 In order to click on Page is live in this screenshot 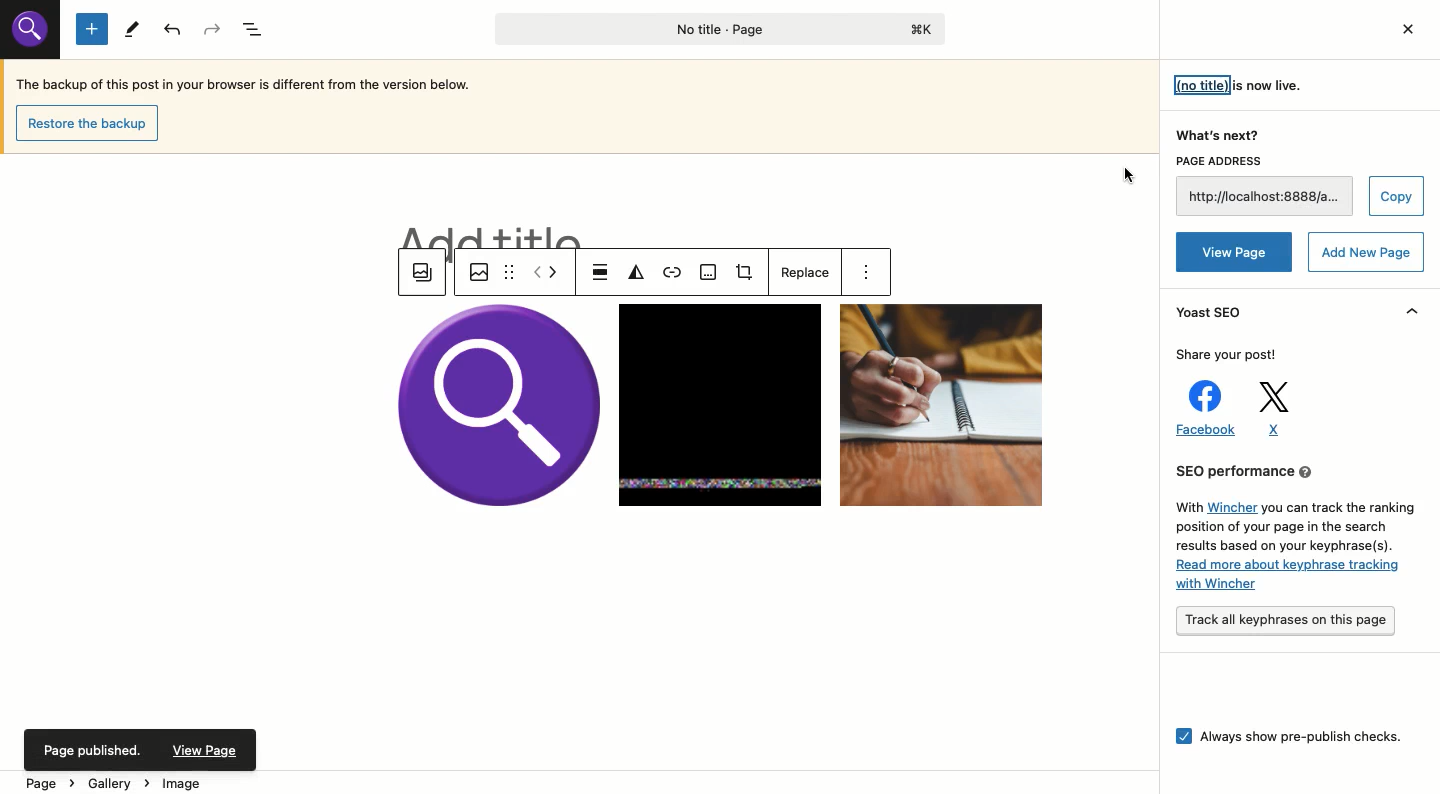, I will do `click(1233, 83)`.